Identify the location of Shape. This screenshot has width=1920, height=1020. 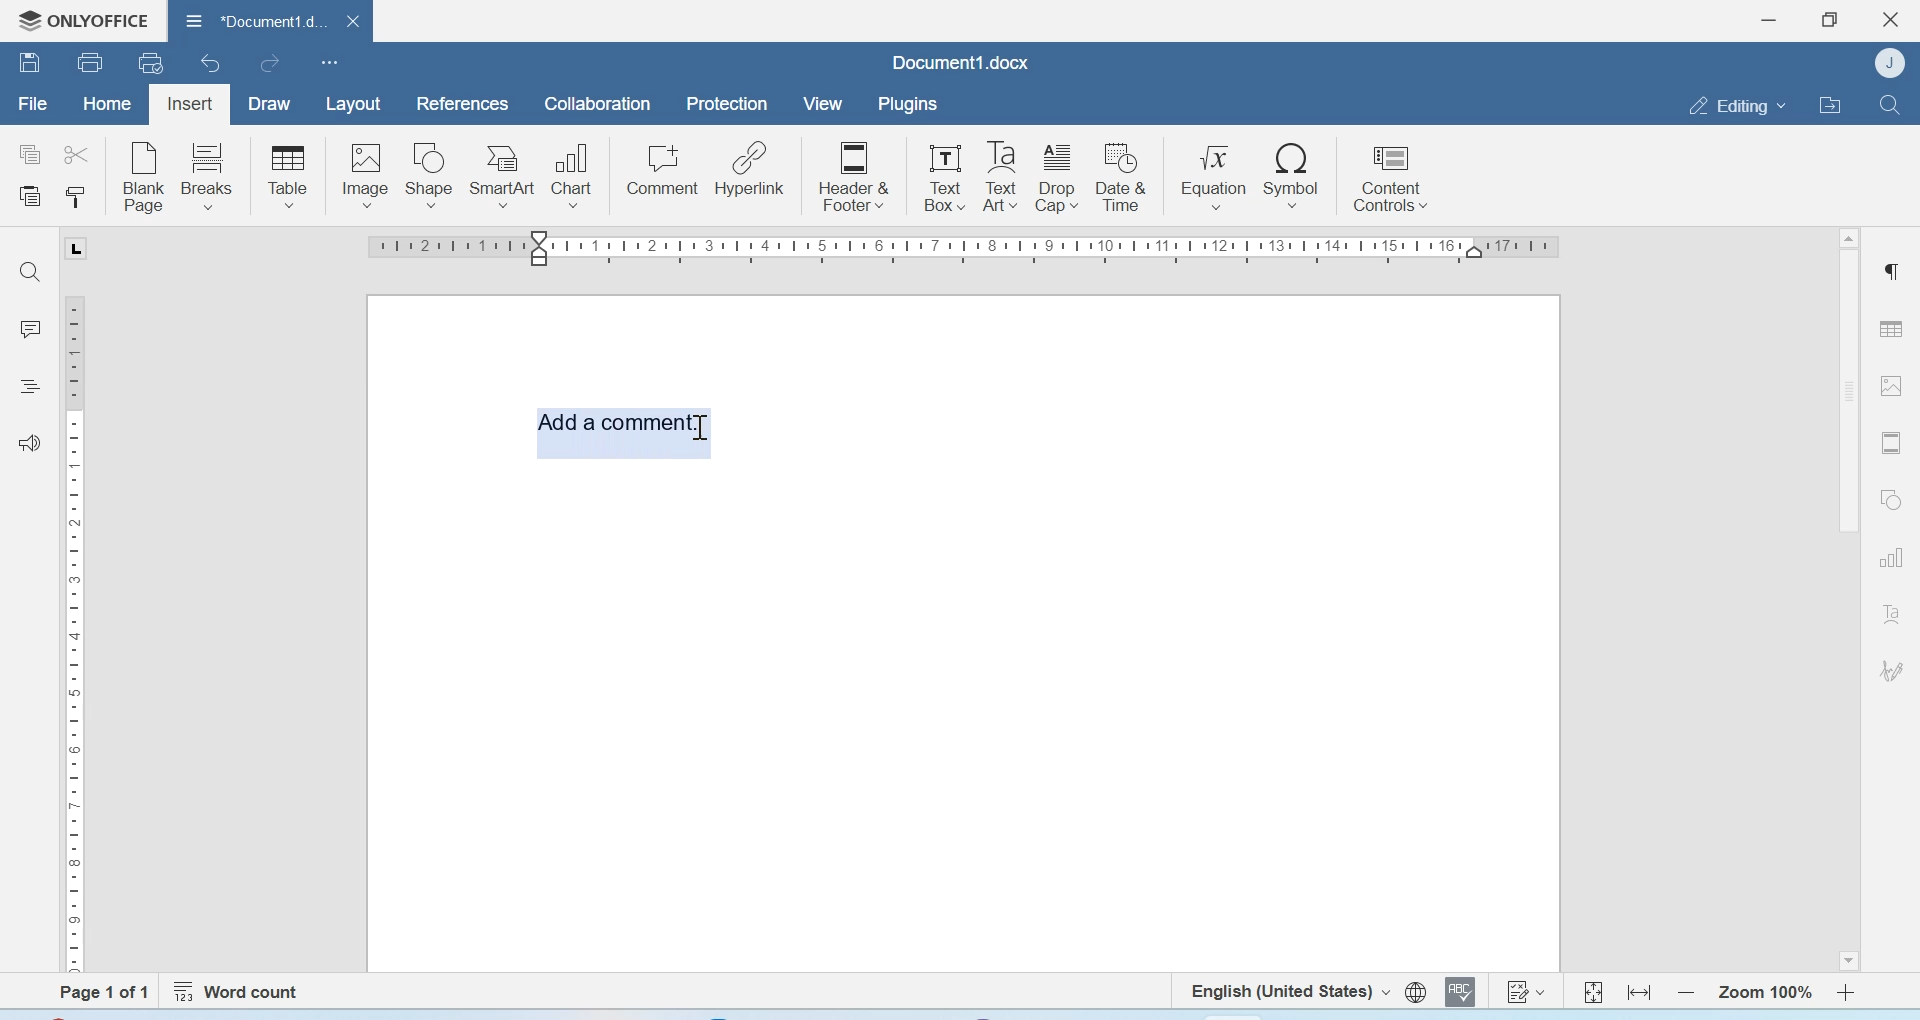
(430, 176).